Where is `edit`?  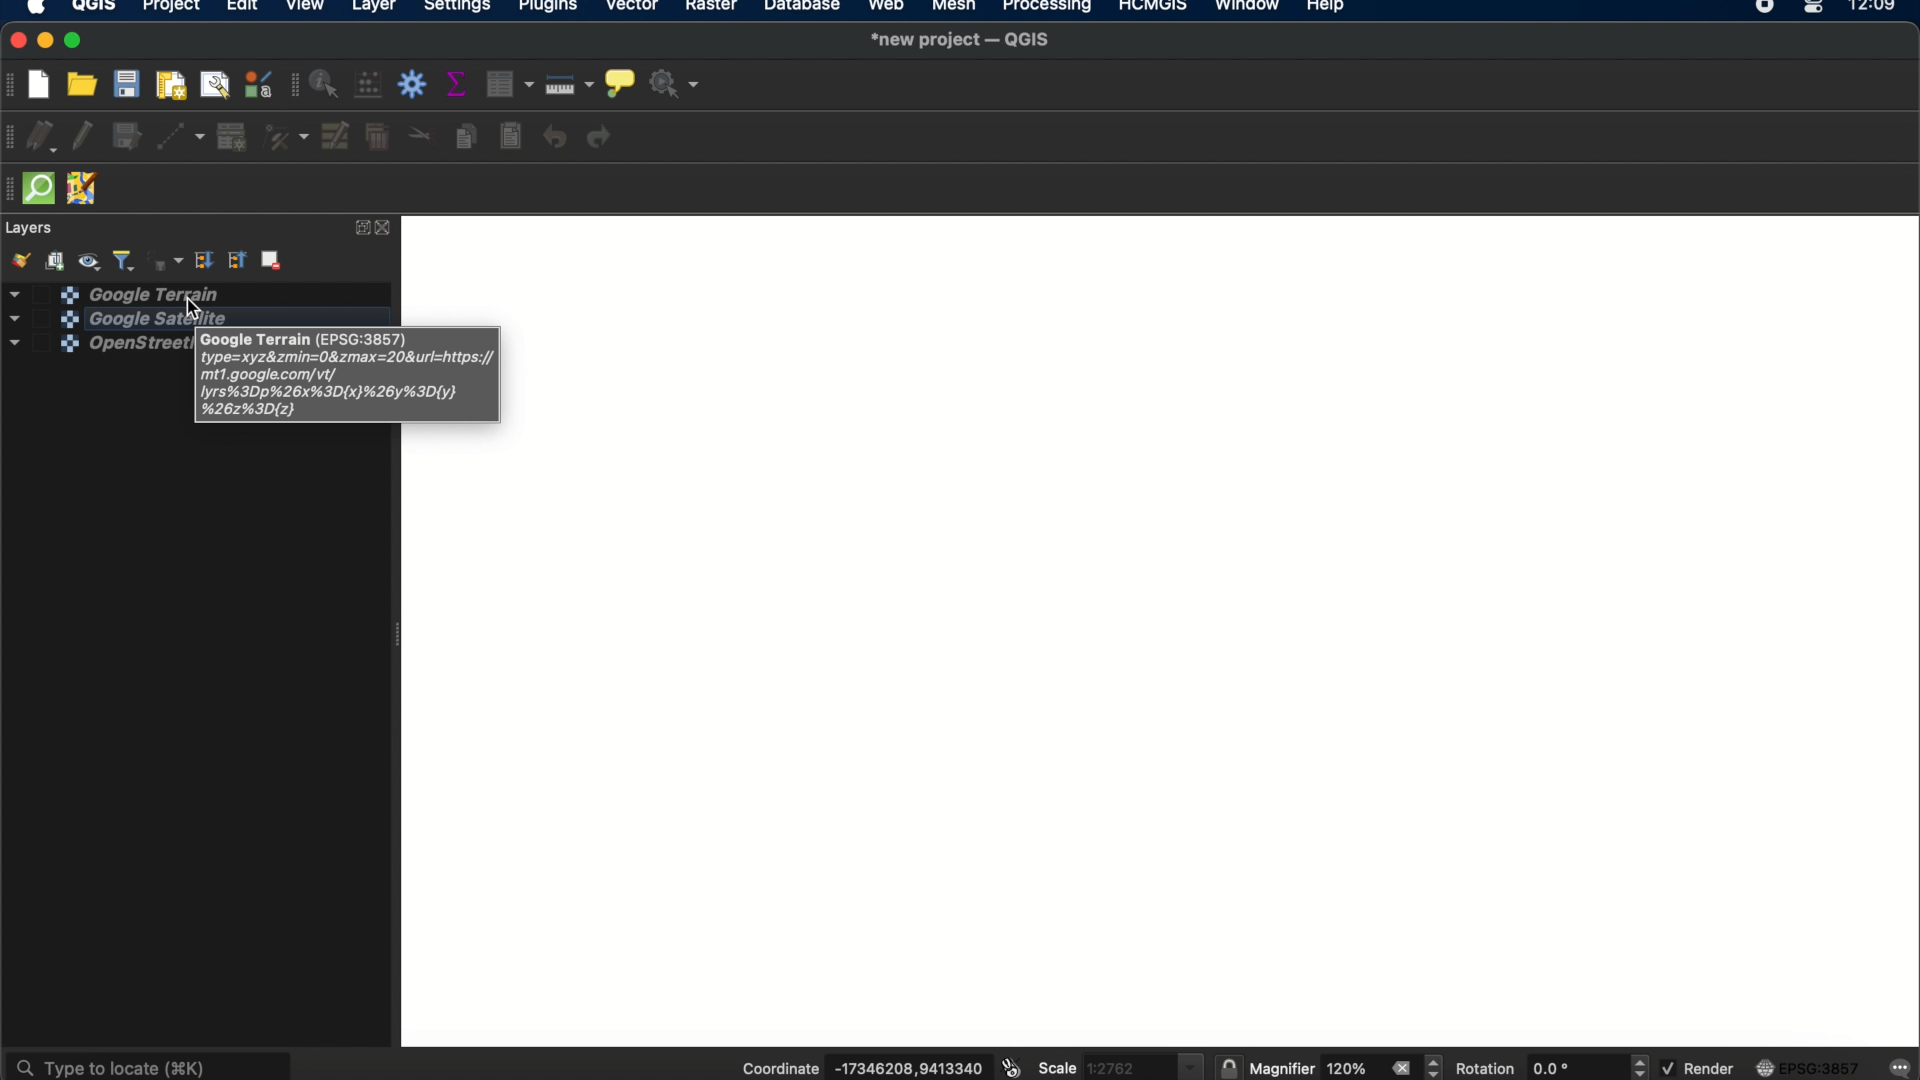 edit is located at coordinates (241, 9).